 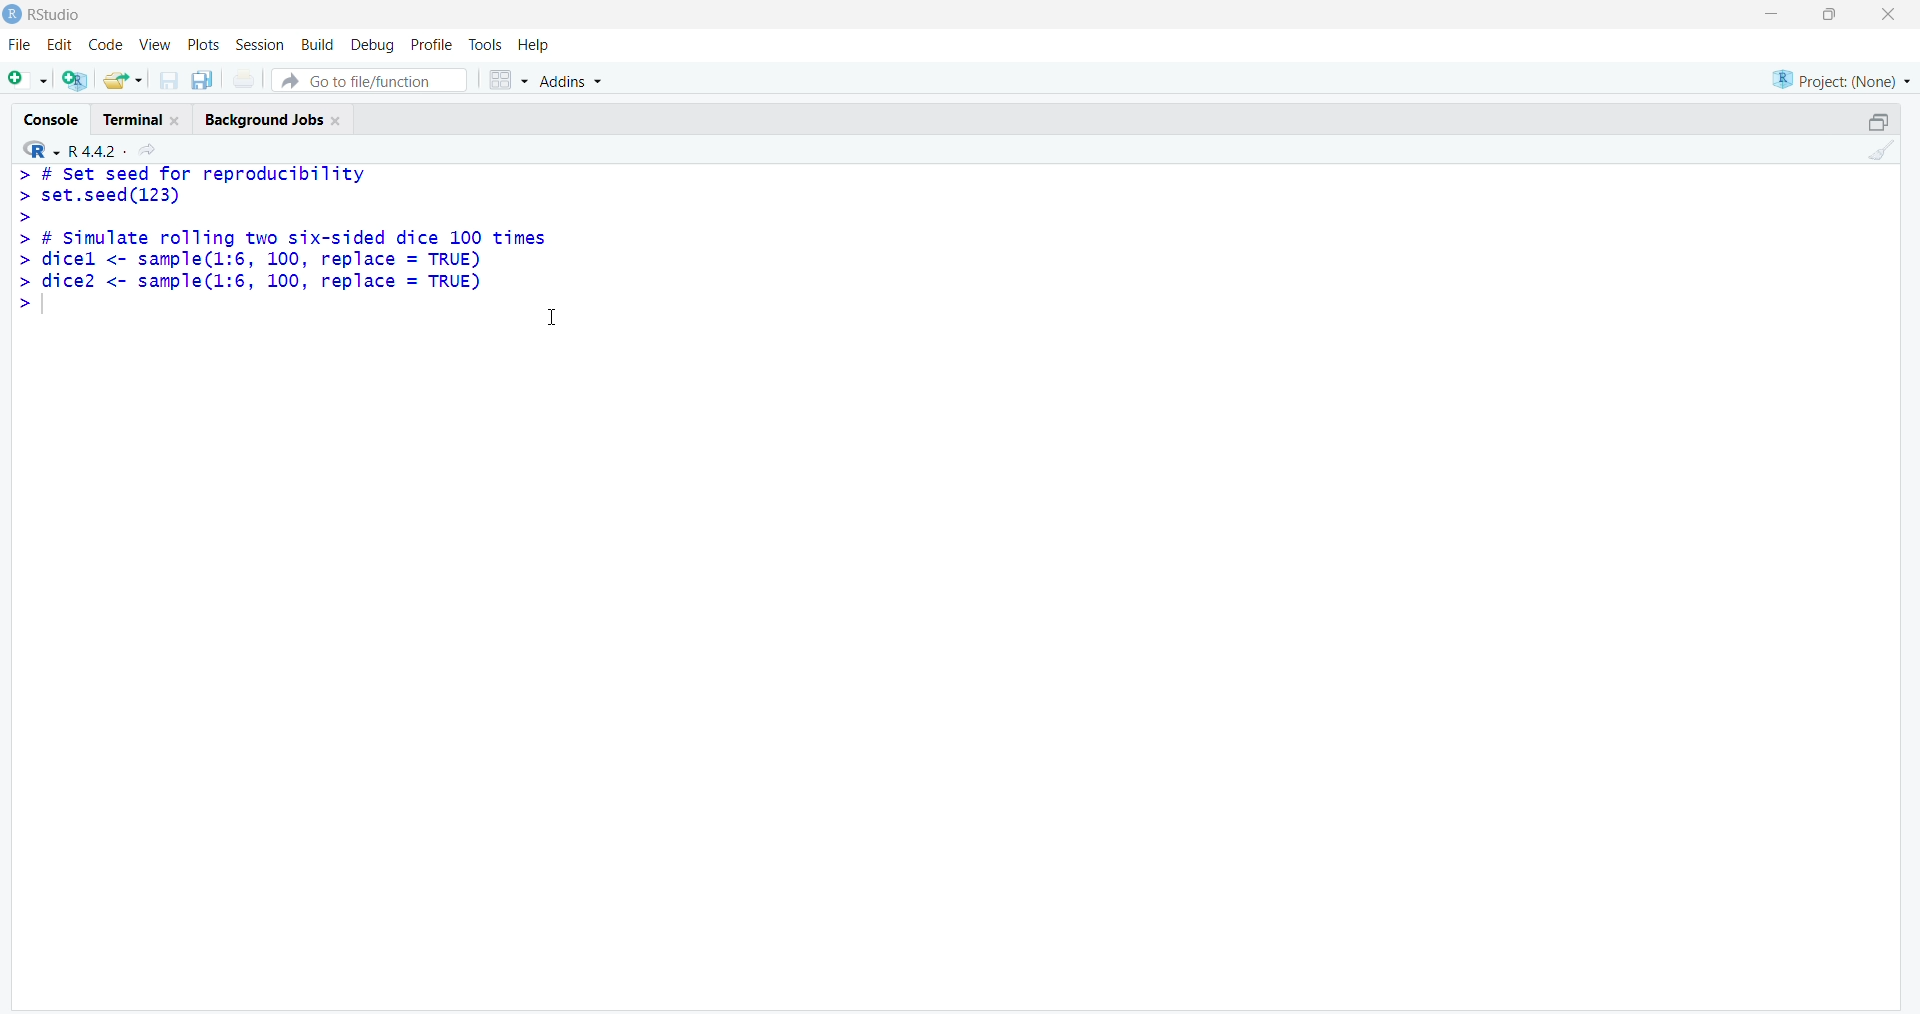 What do you see at coordinates (149, 151) in the screenshot?
I see `share icon ` at bounding box center [149, 151].